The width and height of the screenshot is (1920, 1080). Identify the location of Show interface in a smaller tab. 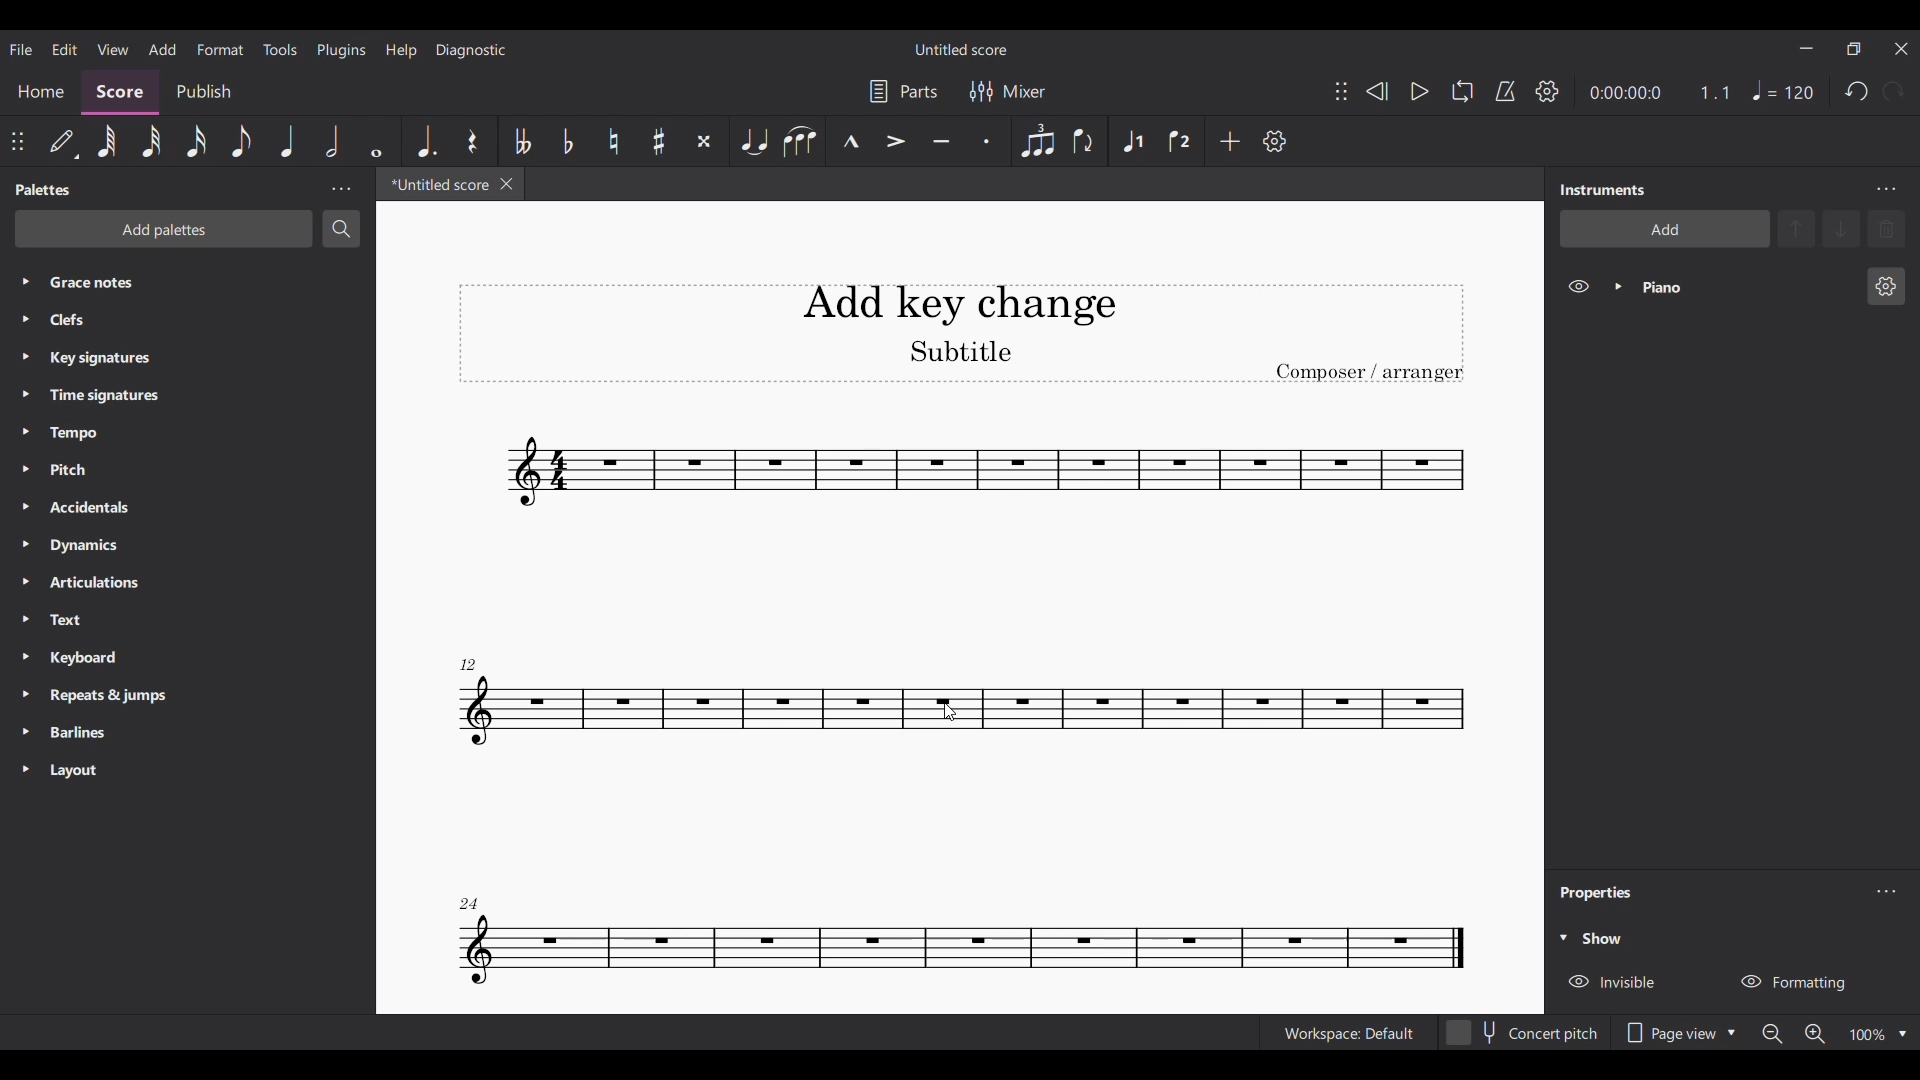
(1853, 49).